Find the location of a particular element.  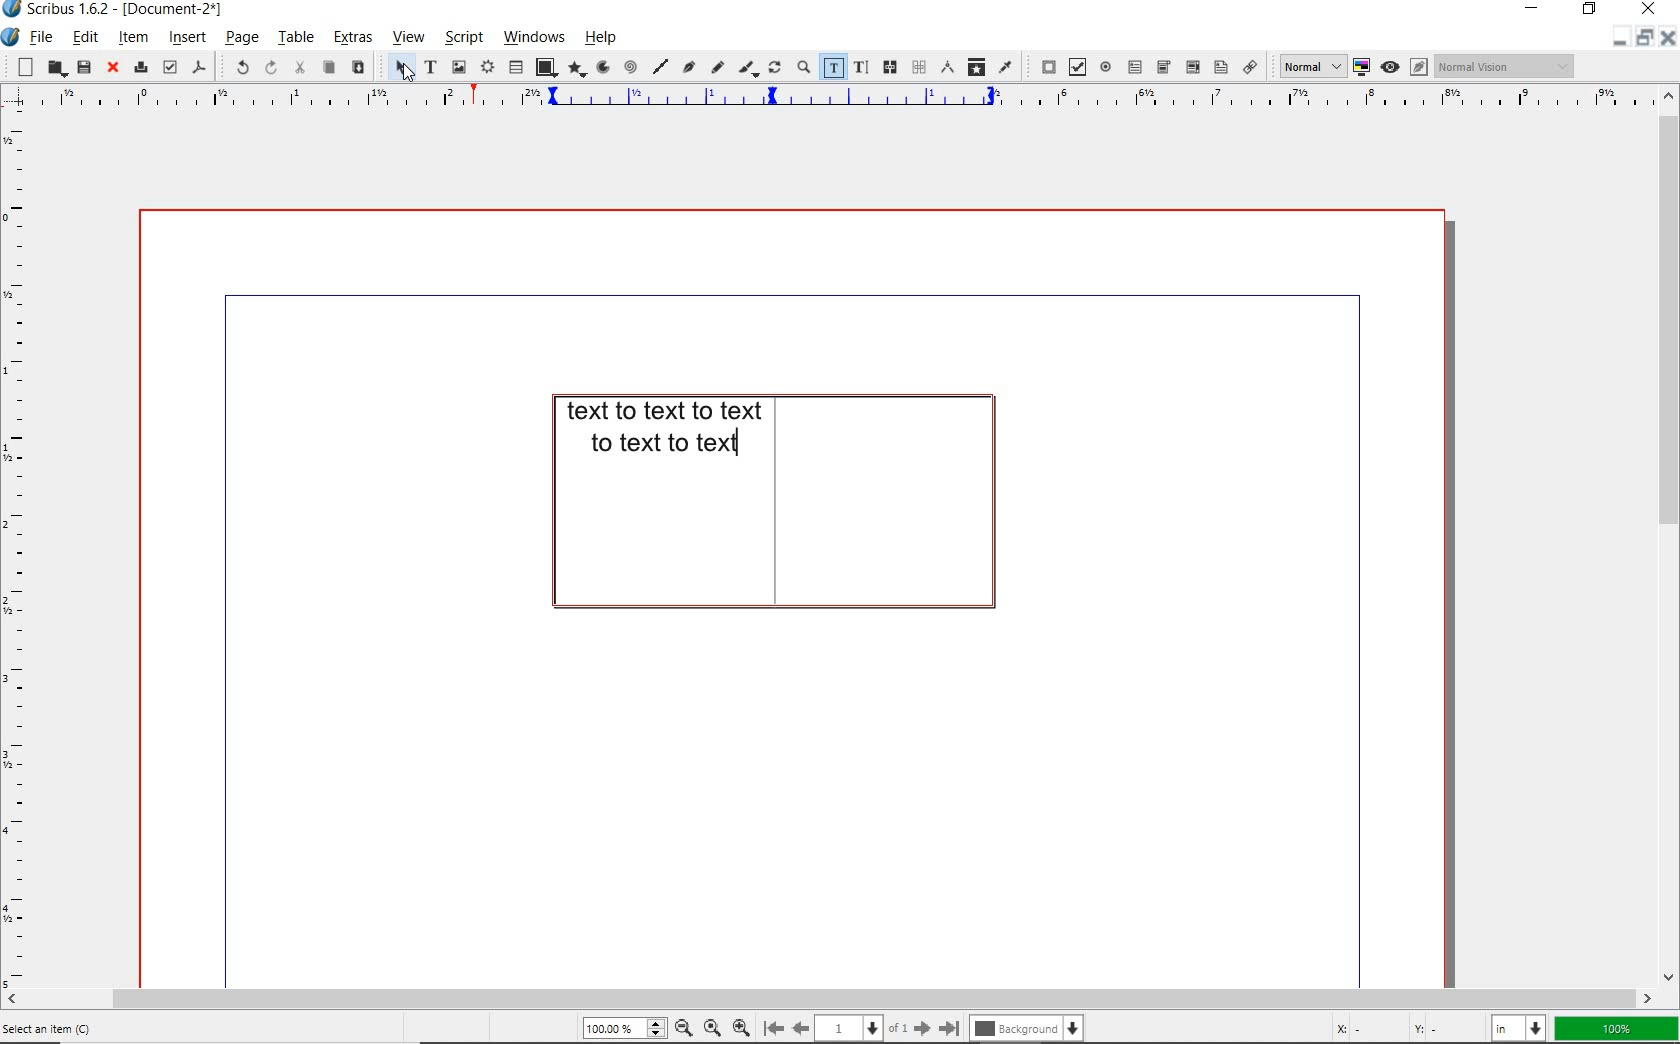

file is located at coordinates (39, 39).